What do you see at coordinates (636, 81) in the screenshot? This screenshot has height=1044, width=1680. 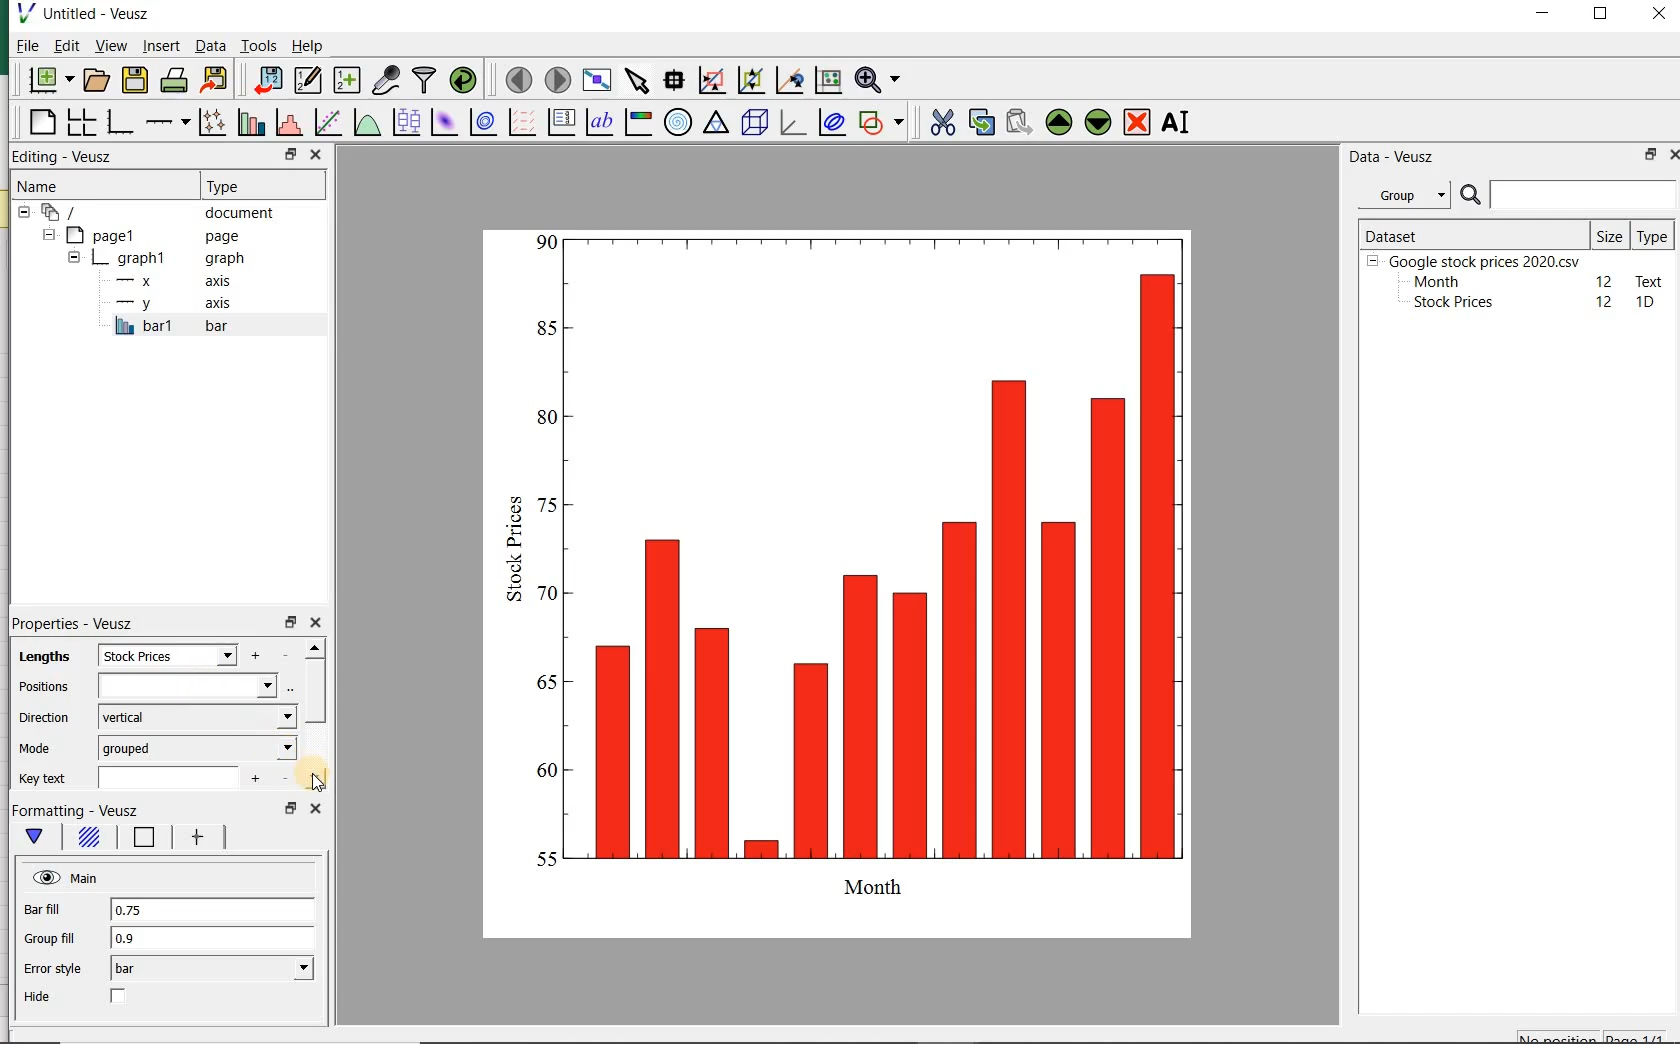 I see `select items from the graph or scroll` at bounding box center [636, 81].